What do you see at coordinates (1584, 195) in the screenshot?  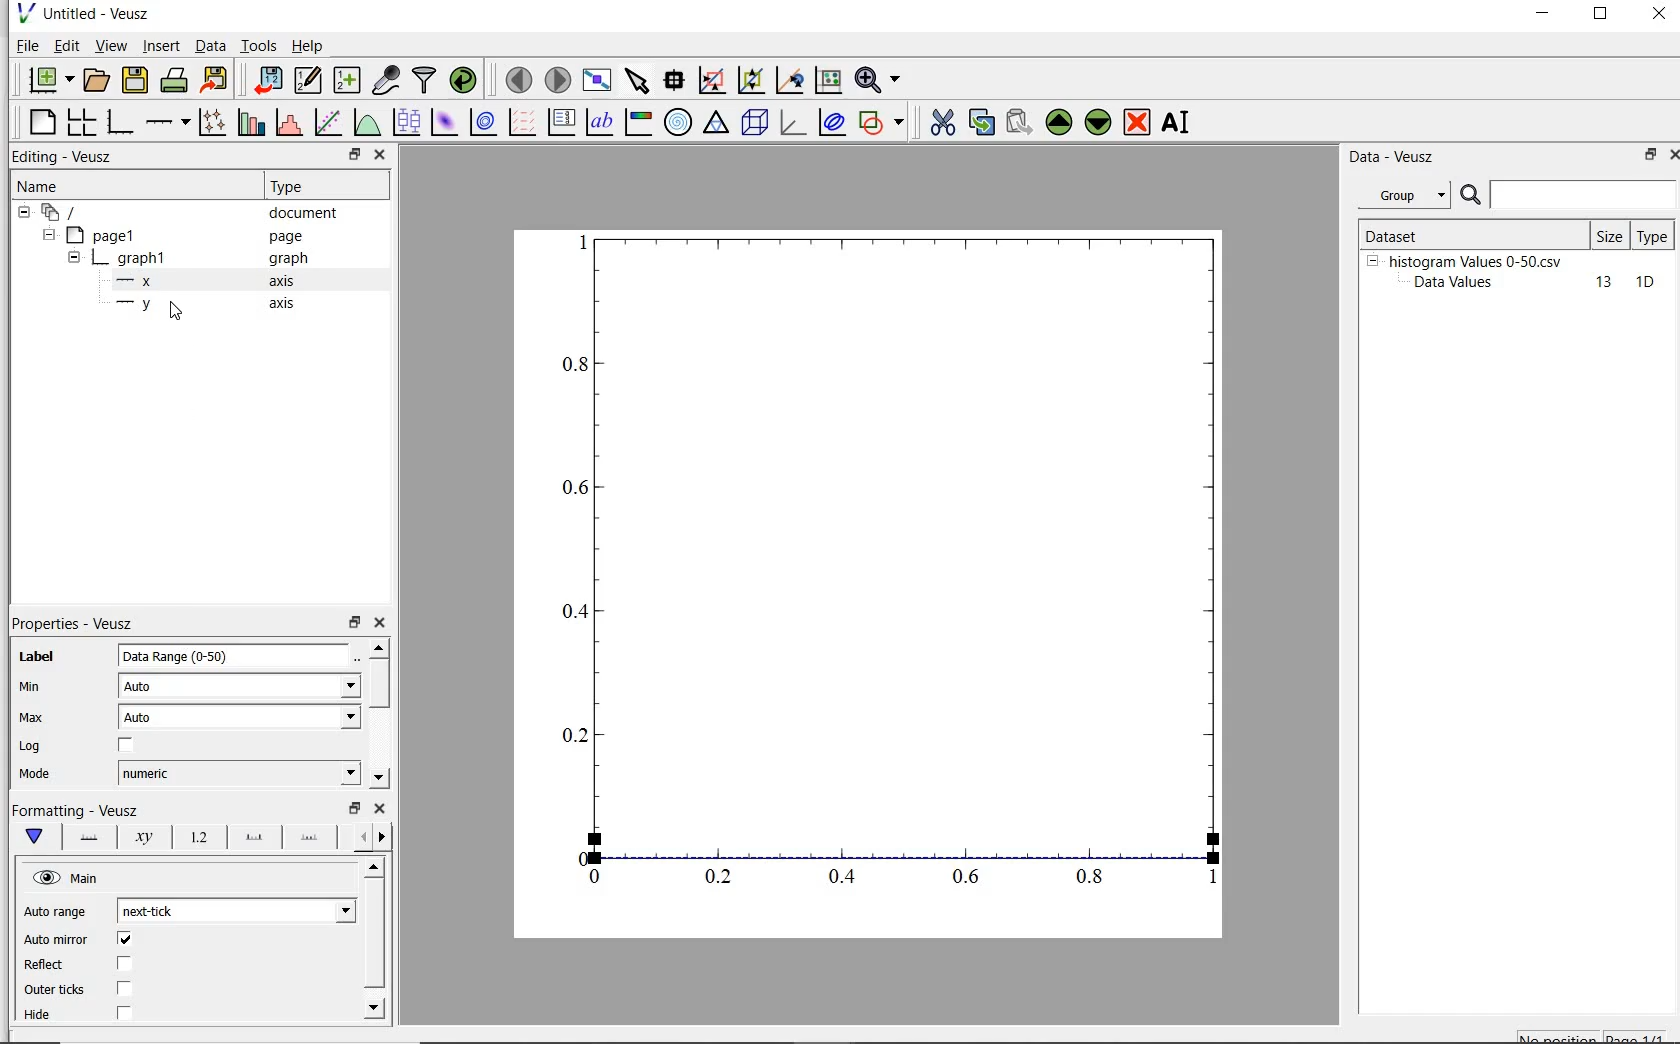 I see `search for dataset names` at bounding box center [1584, 195].